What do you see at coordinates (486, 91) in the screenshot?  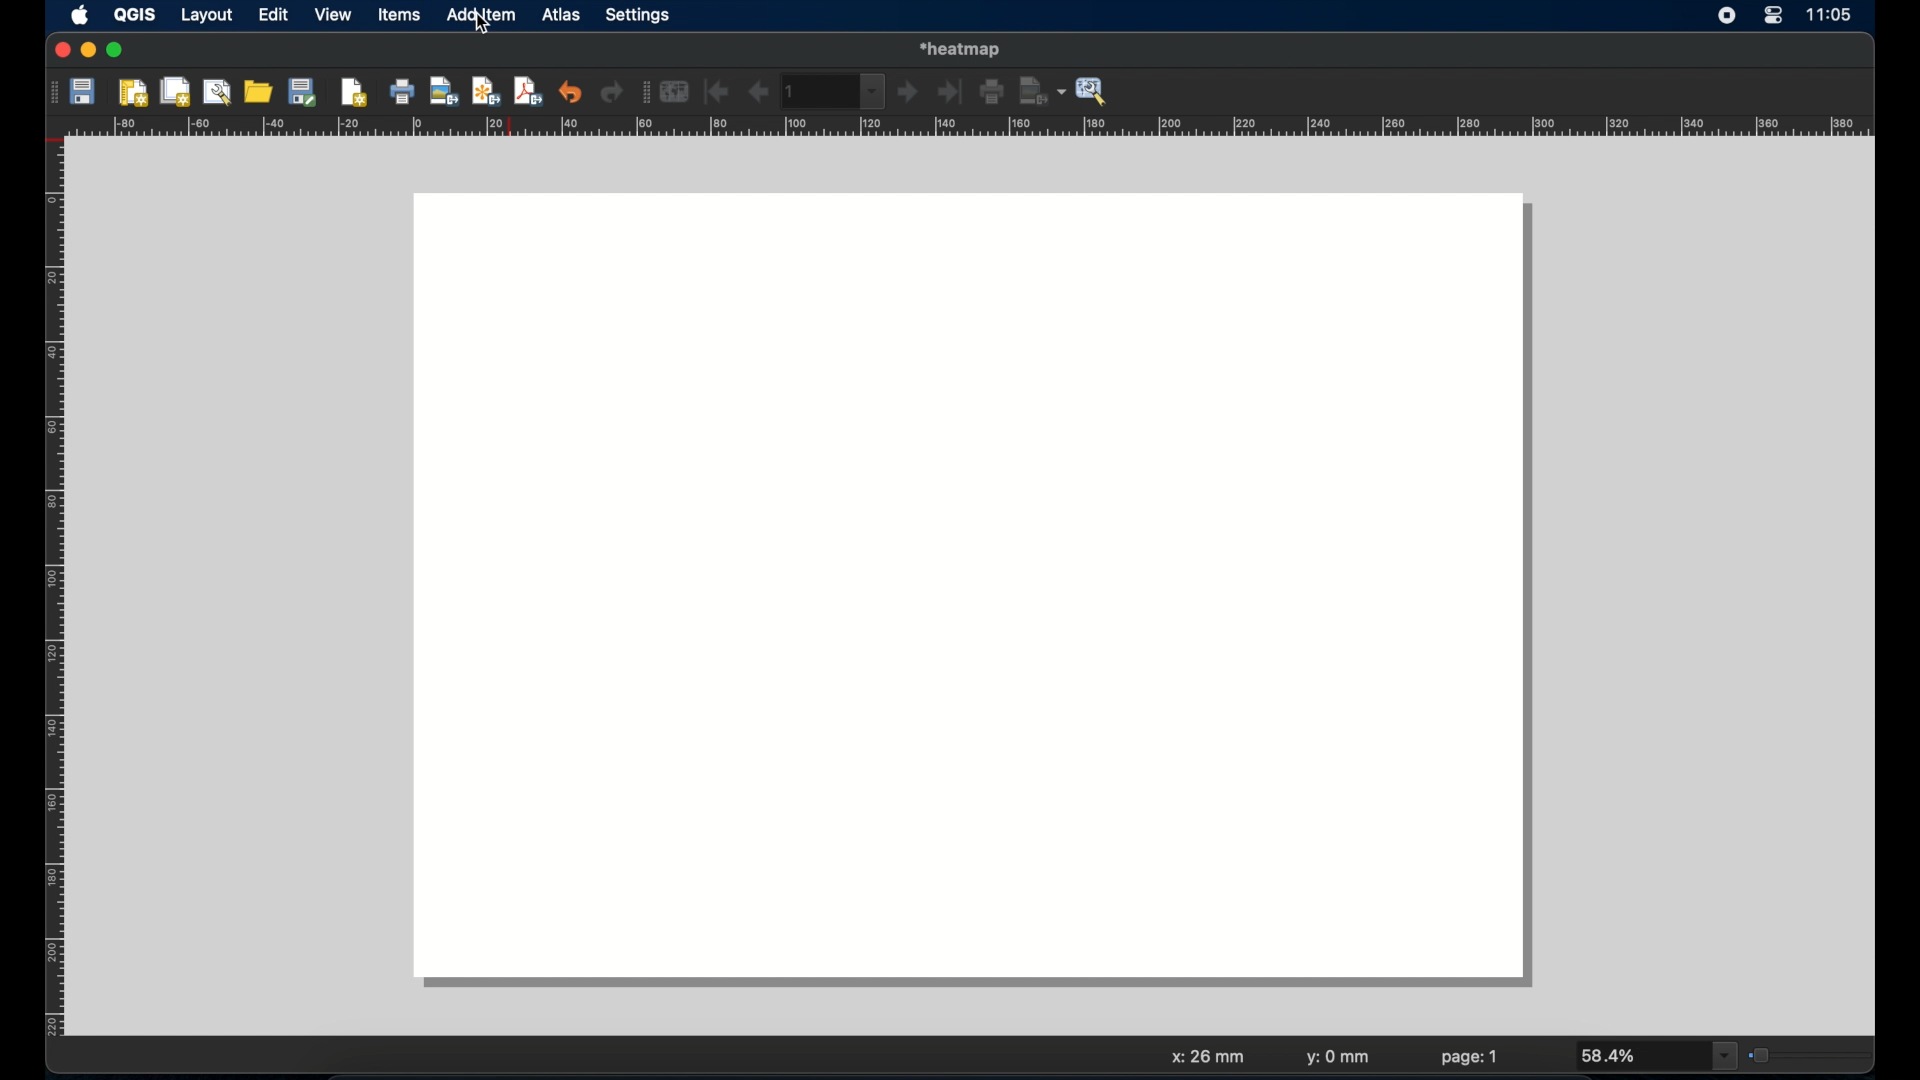 I see `export as svg` at bounding box center [486, 91].